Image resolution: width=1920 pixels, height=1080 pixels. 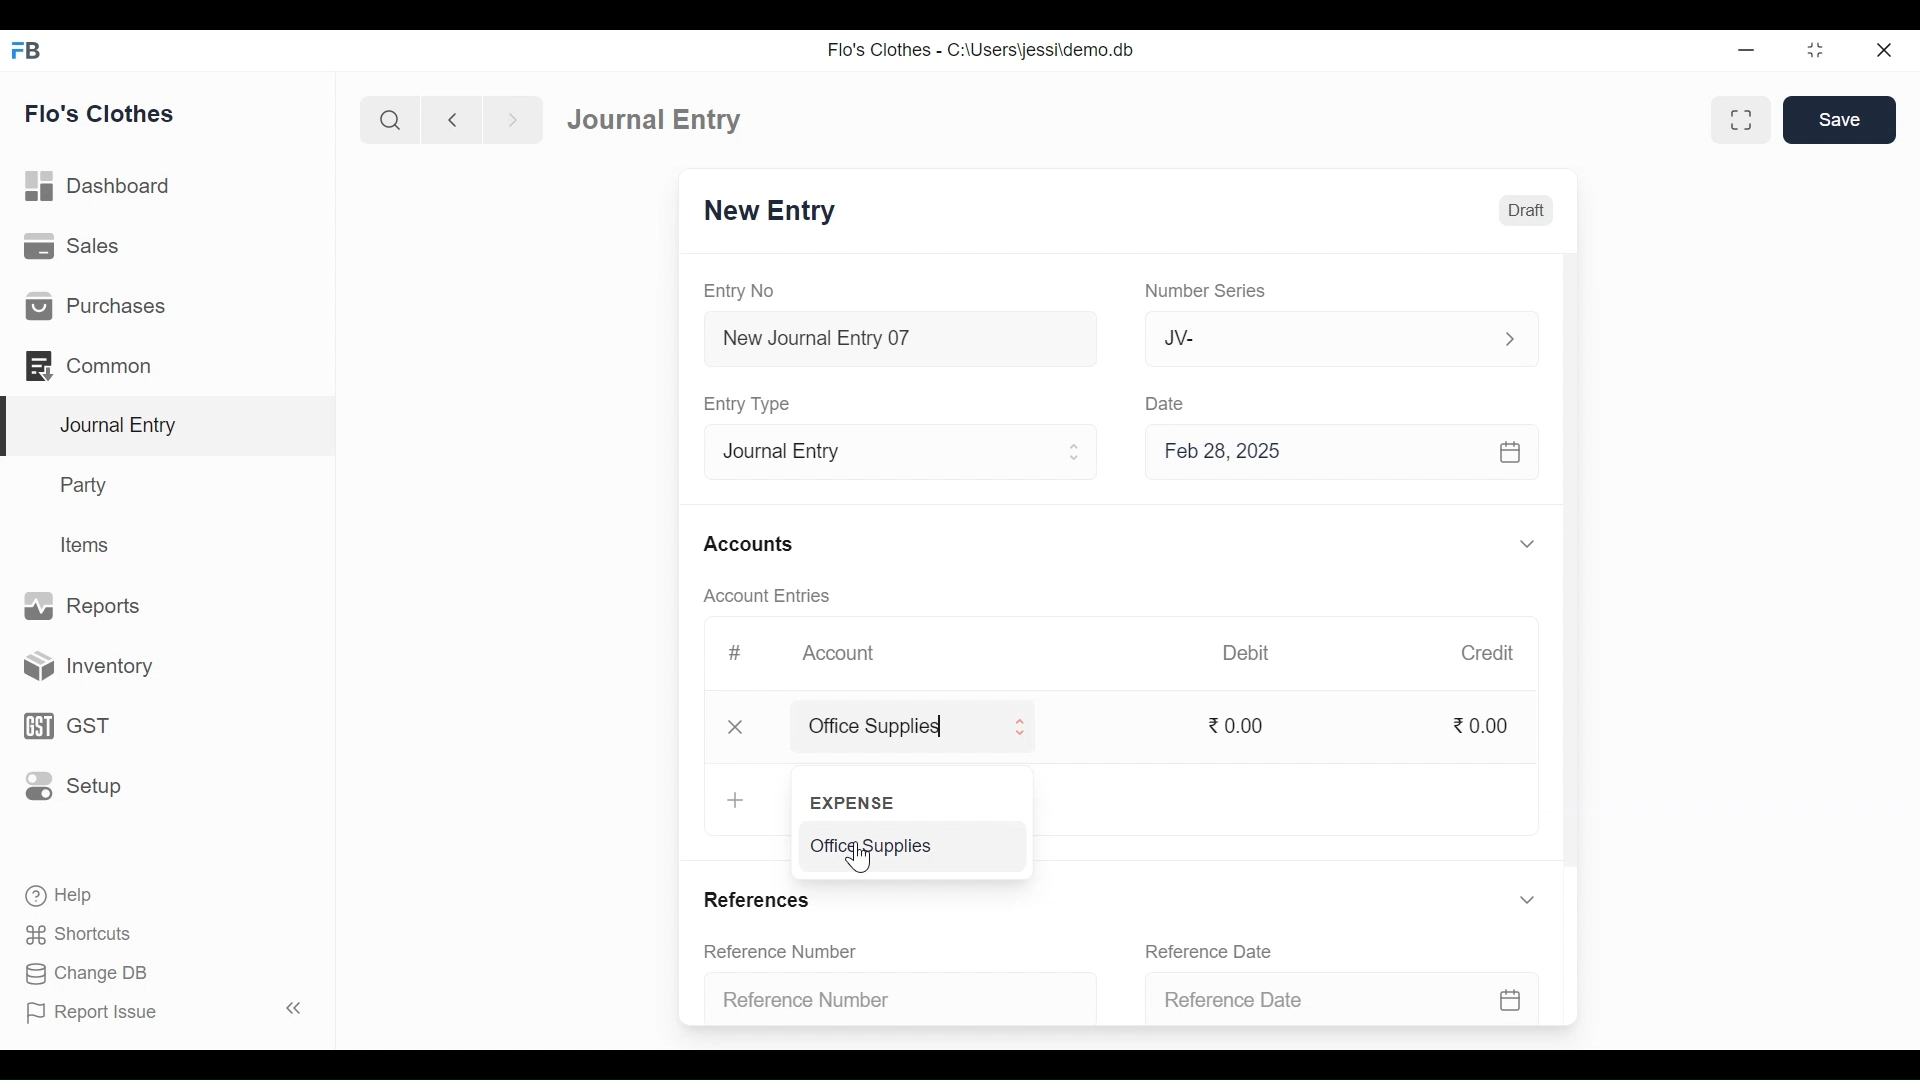 I want to click on Number Series, so click(x=1207, y=291).